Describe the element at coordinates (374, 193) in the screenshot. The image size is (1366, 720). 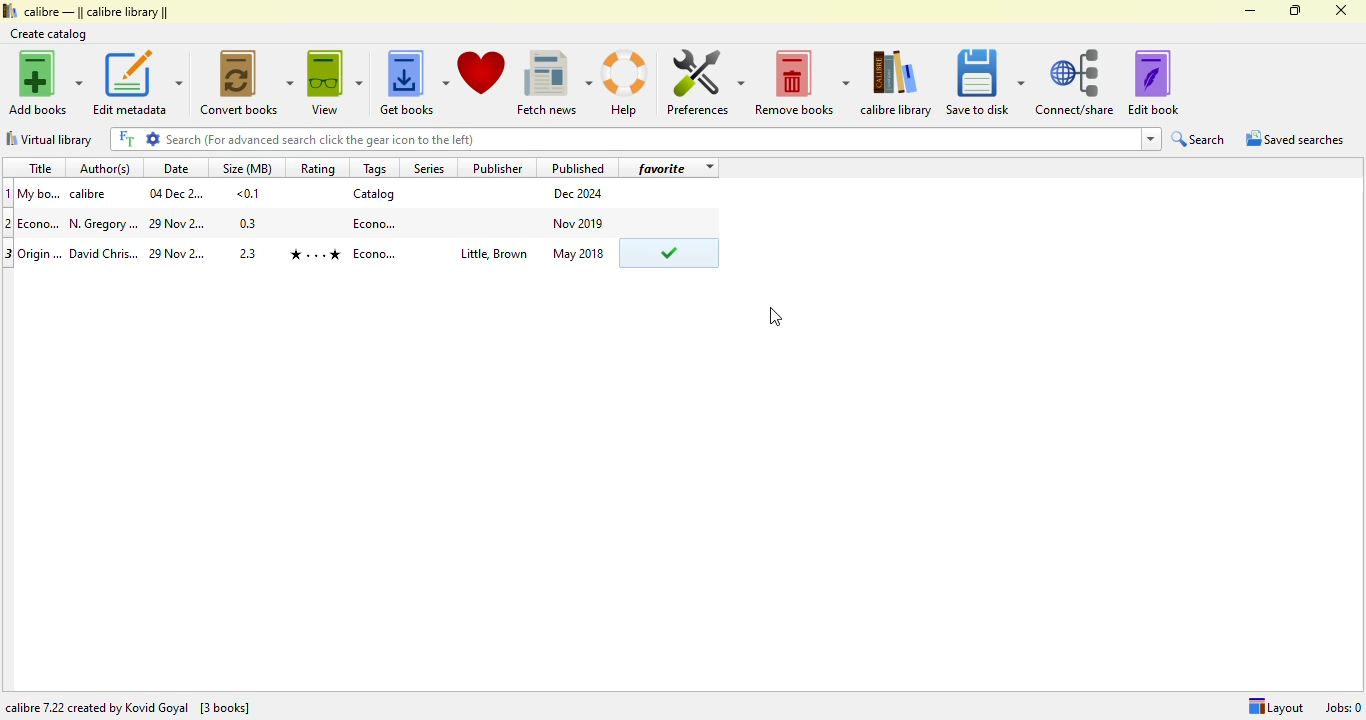
I see `catalog` at that location.